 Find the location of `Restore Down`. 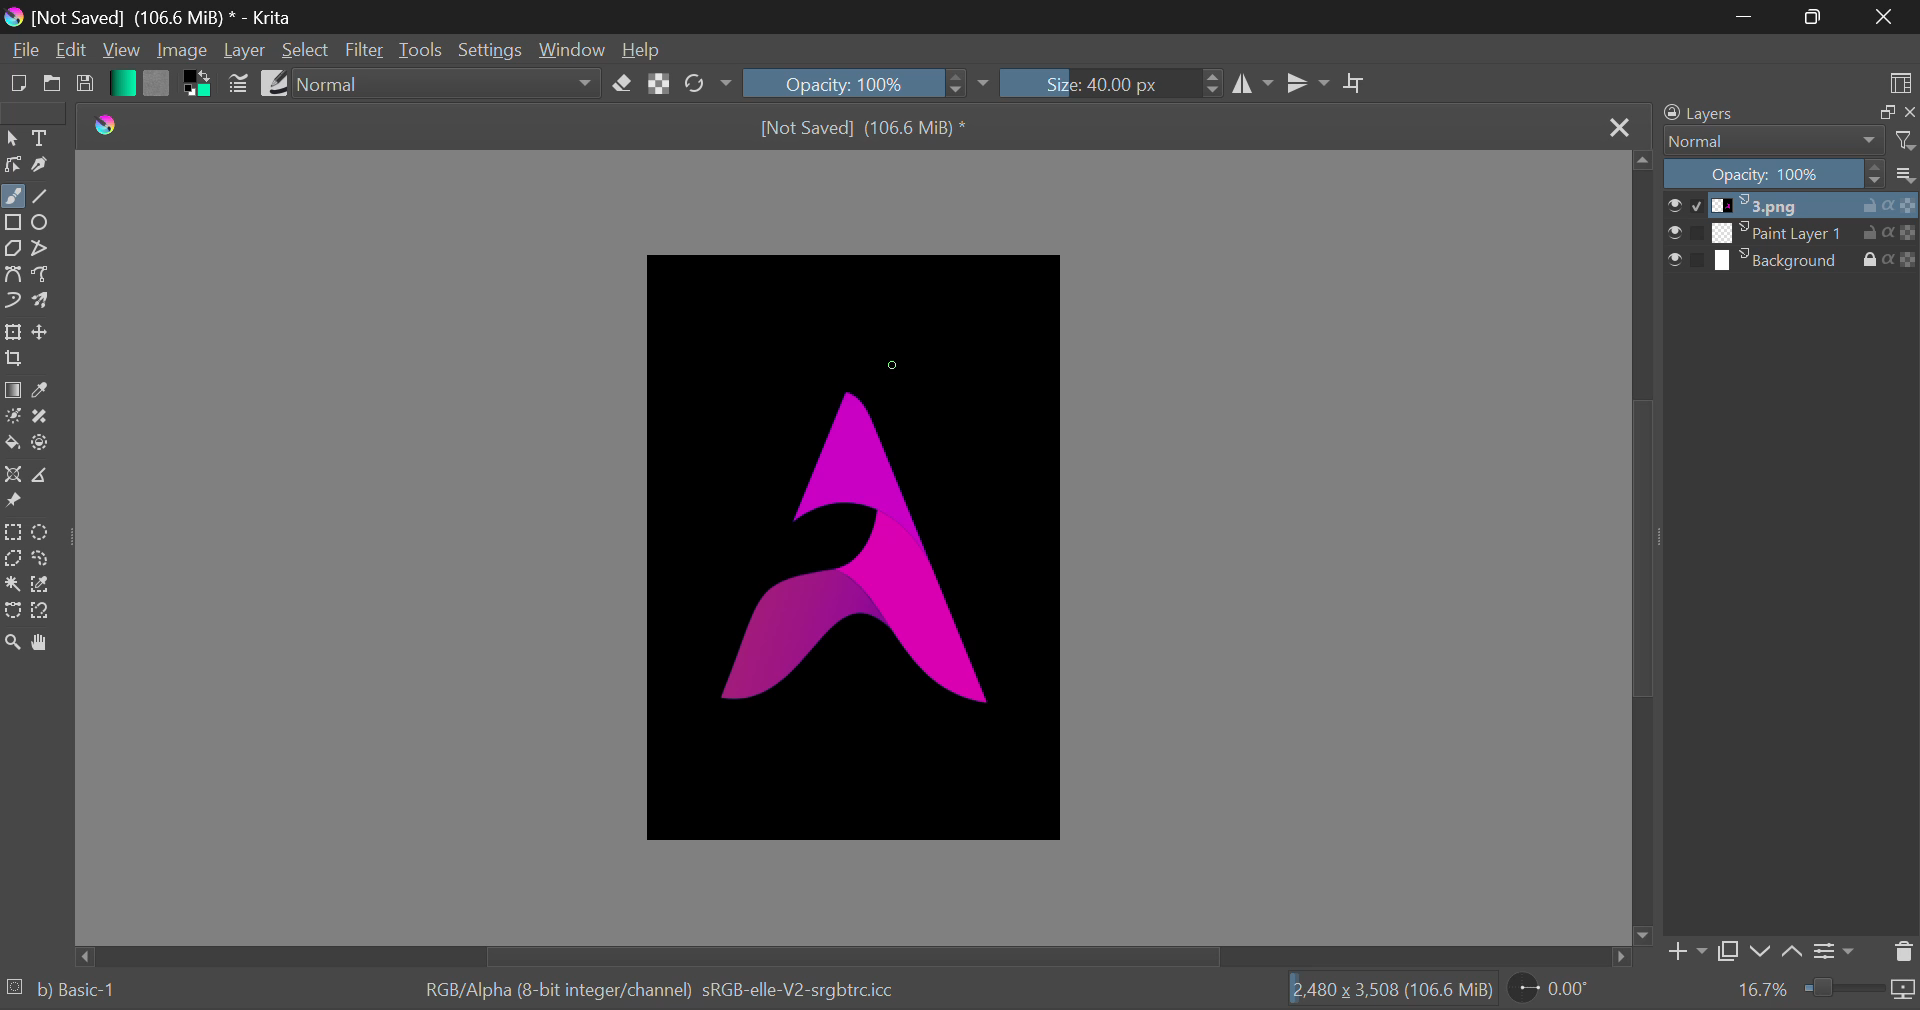

Restore Down is located at coordinates (1746, 17).